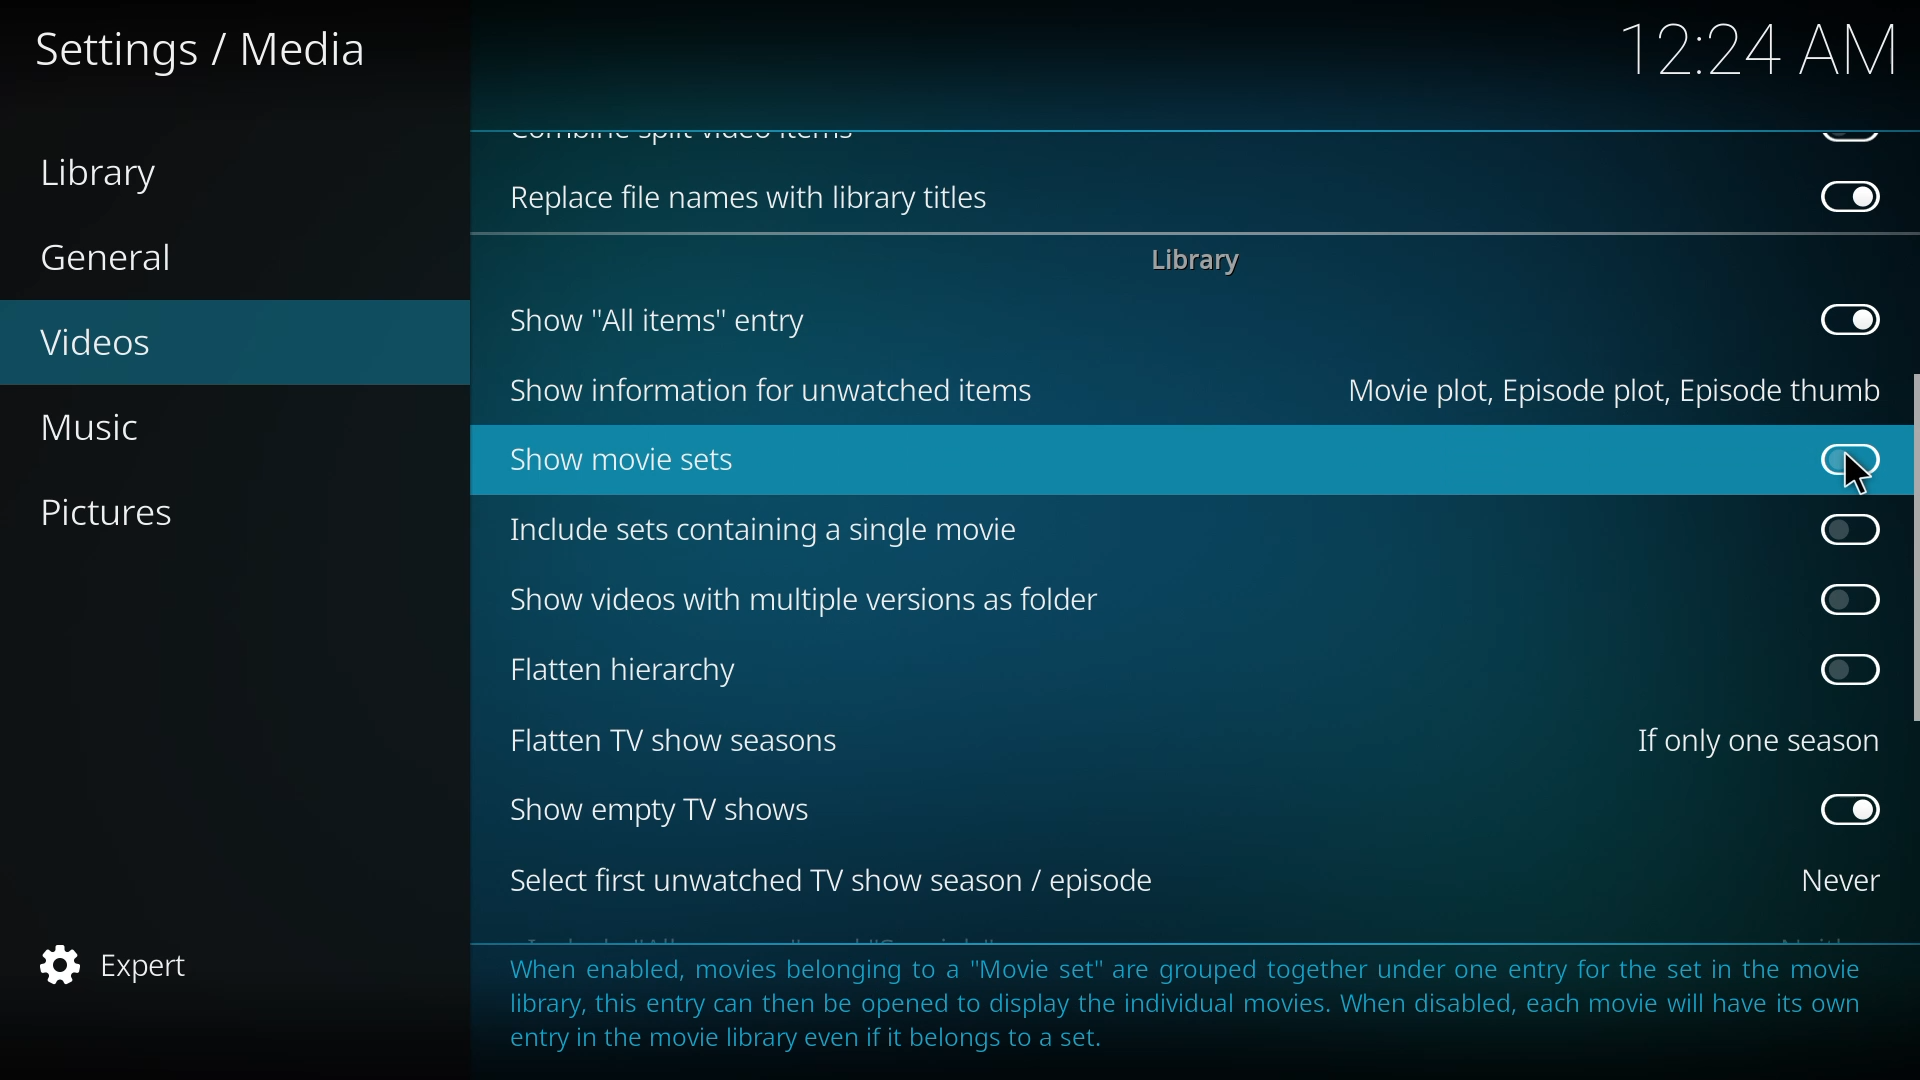  Describe the element at coordinates (1844, 595) in the screenshot. I see `click to enable` at that location.